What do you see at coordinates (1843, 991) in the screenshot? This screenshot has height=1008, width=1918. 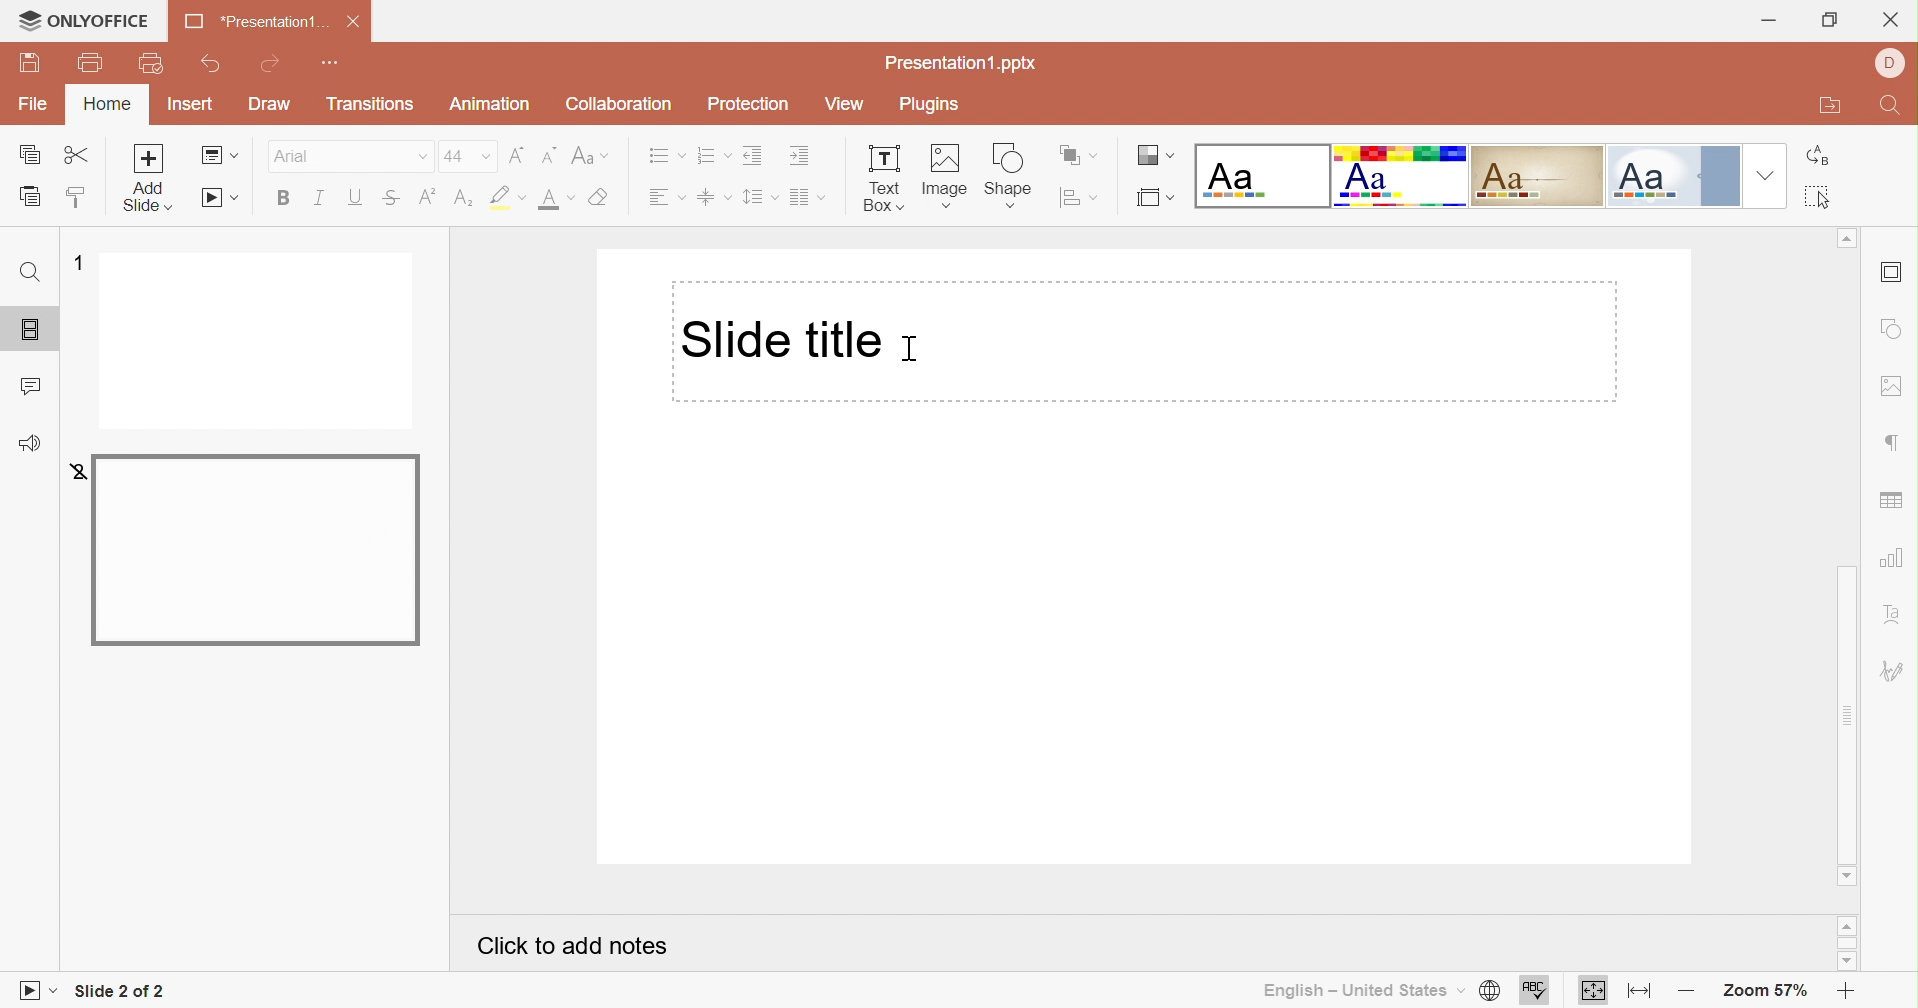 I see `Zoom in` at bounding box center [1843, 991].